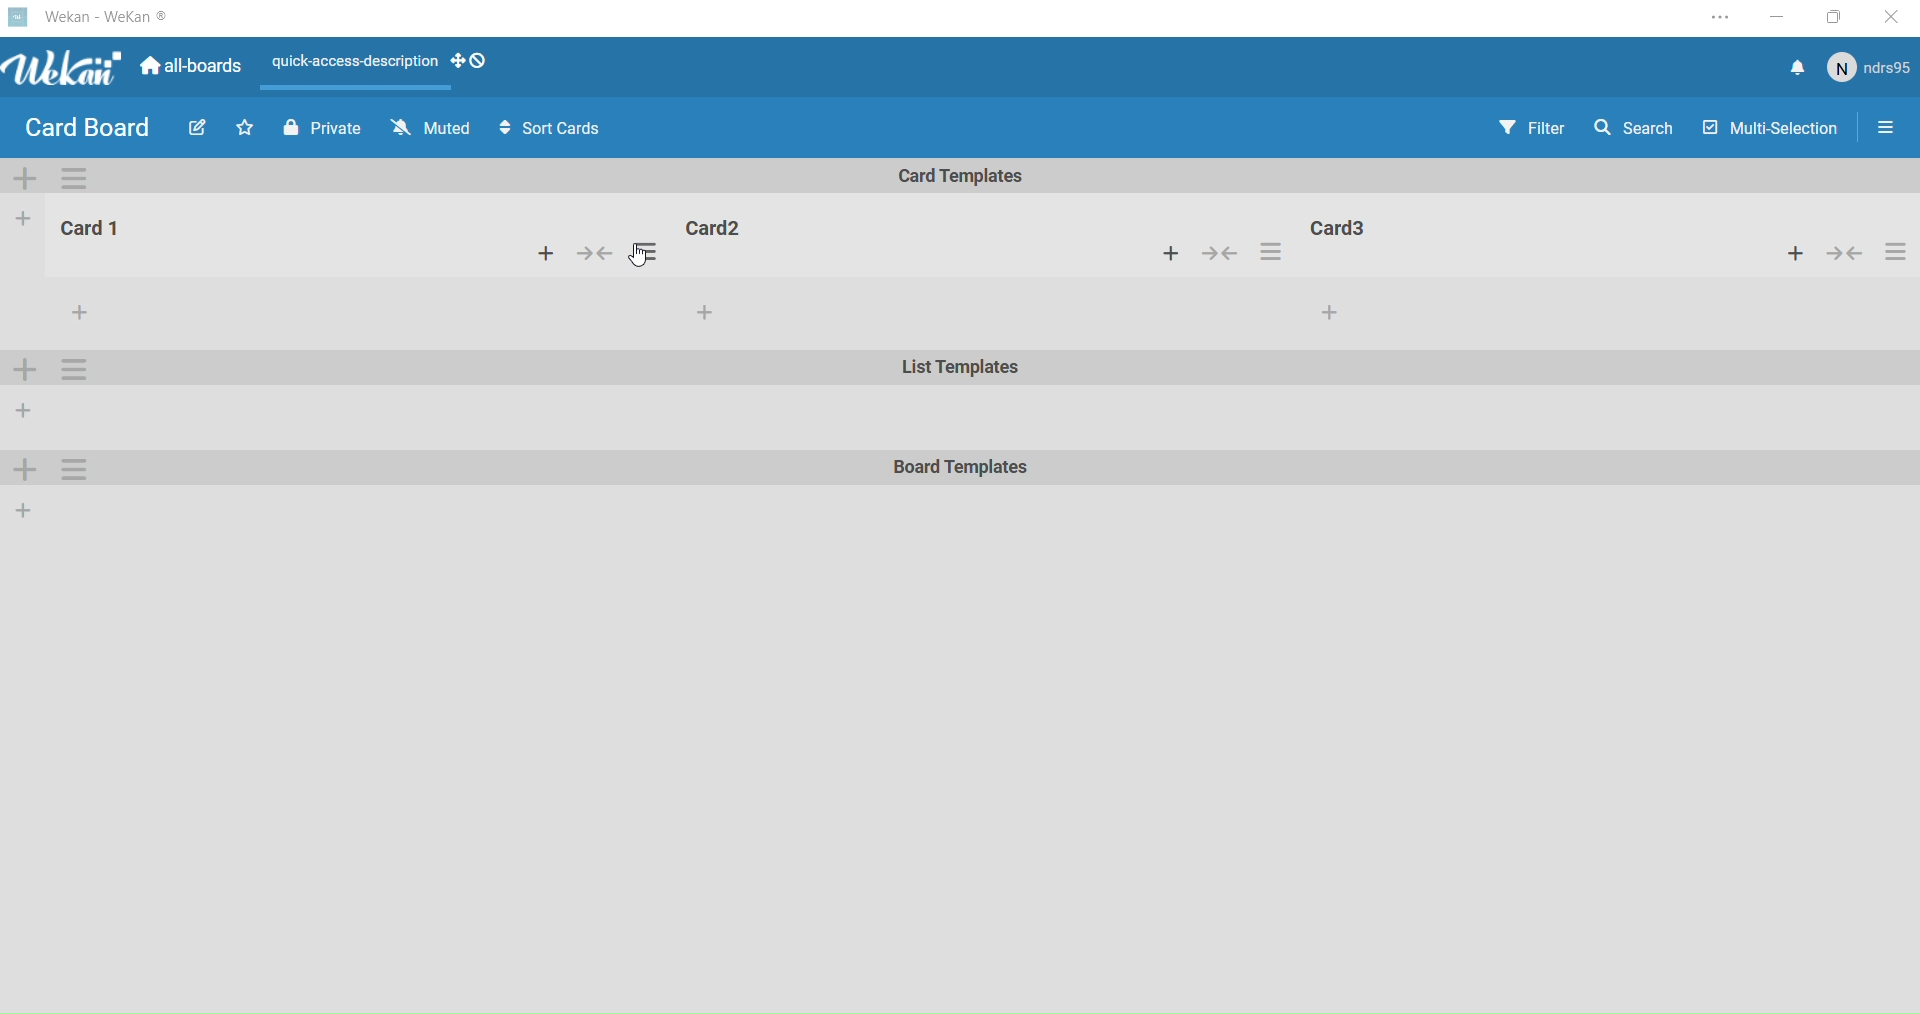 The width and height of the screenshot is (1920, 1014). Describe the element at coordinates (1837, 17) in the screenshot. I see `Box` at that location.